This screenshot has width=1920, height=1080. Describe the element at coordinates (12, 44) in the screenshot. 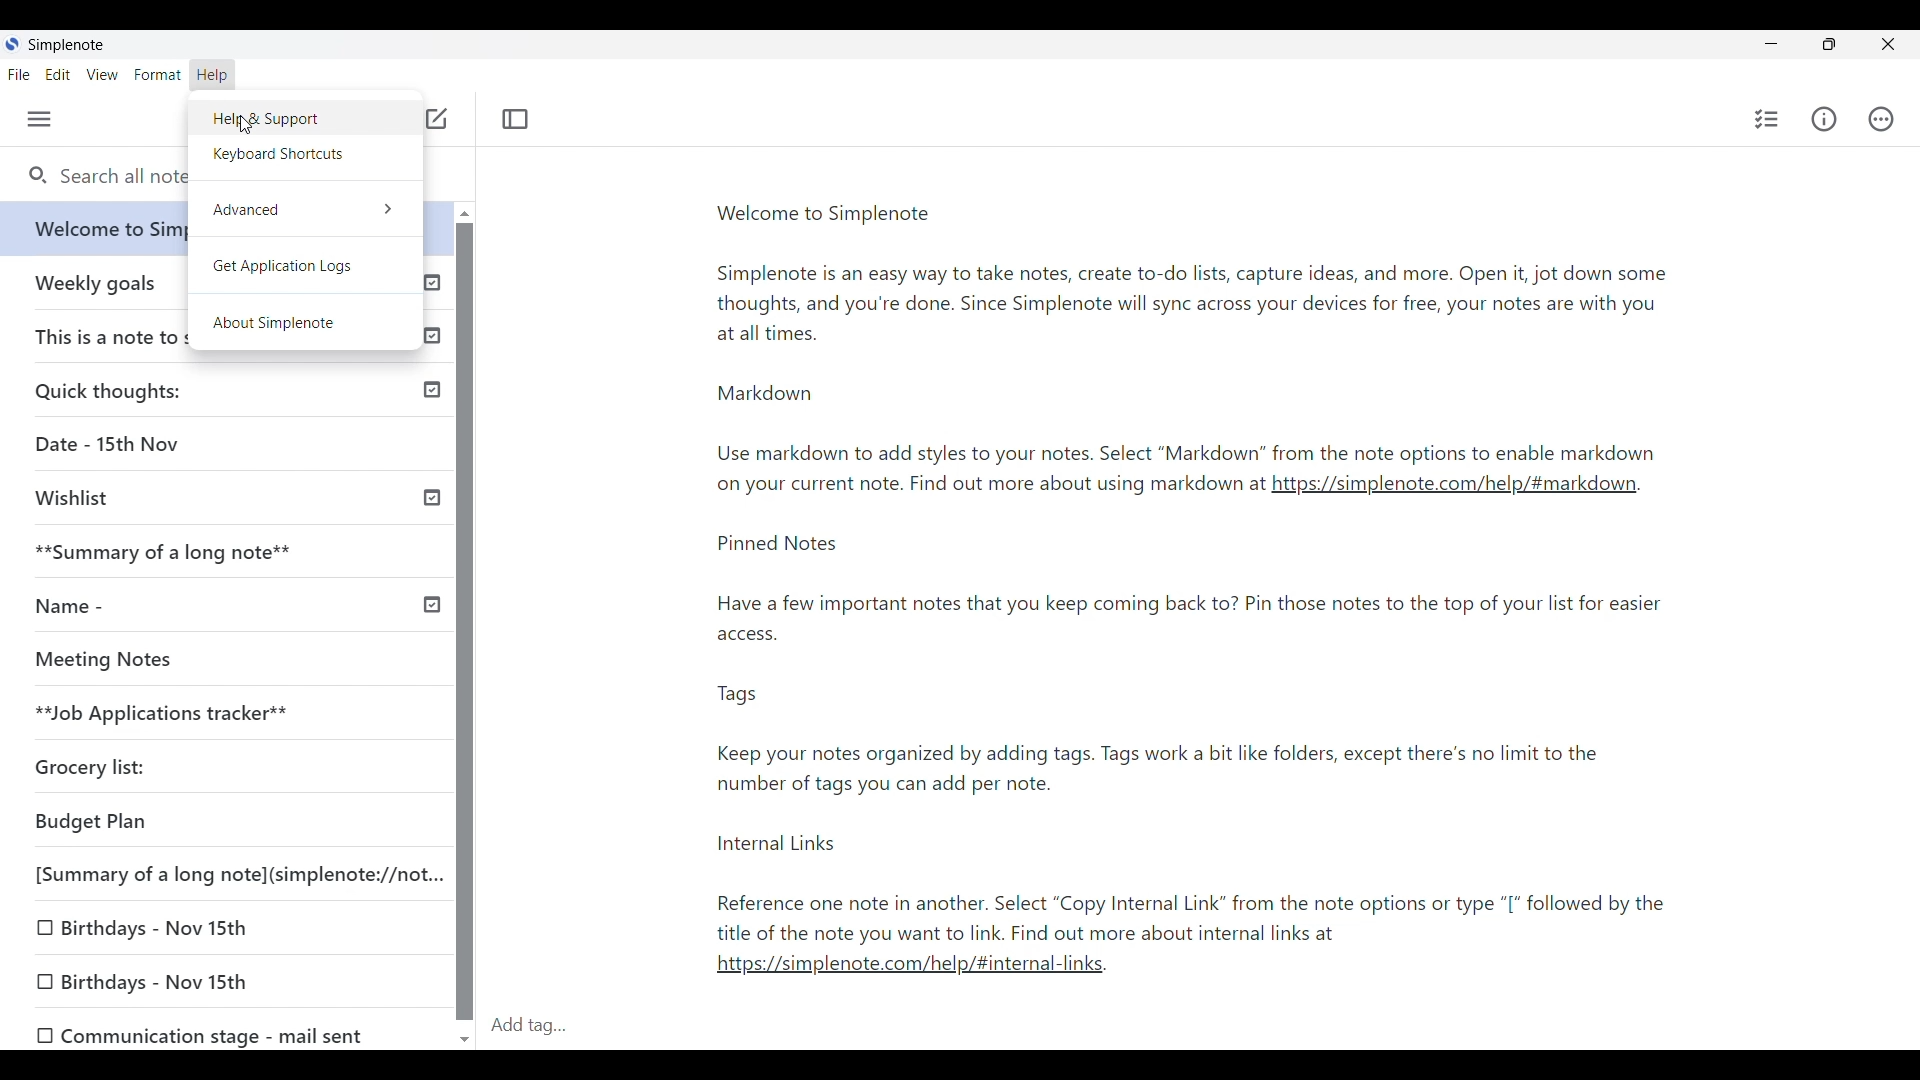

I see `Software logo` at that location.